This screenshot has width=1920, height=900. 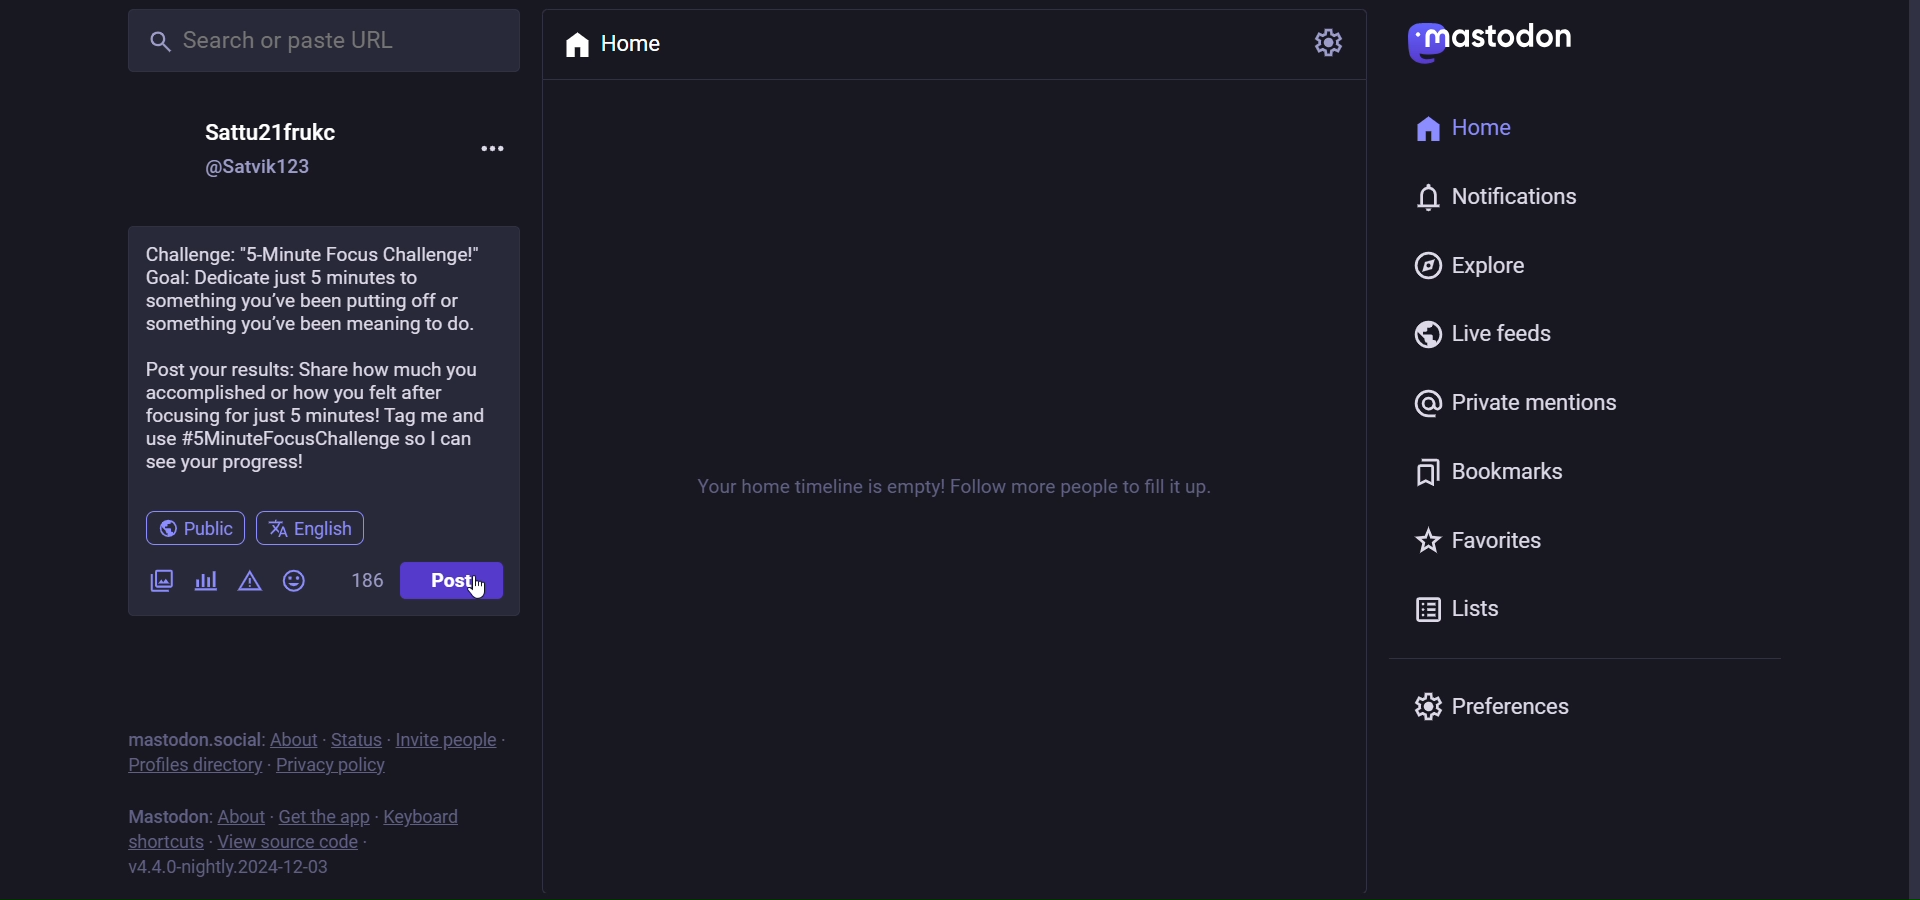 I want to click on privacy policy, so click(x=333, y=768).